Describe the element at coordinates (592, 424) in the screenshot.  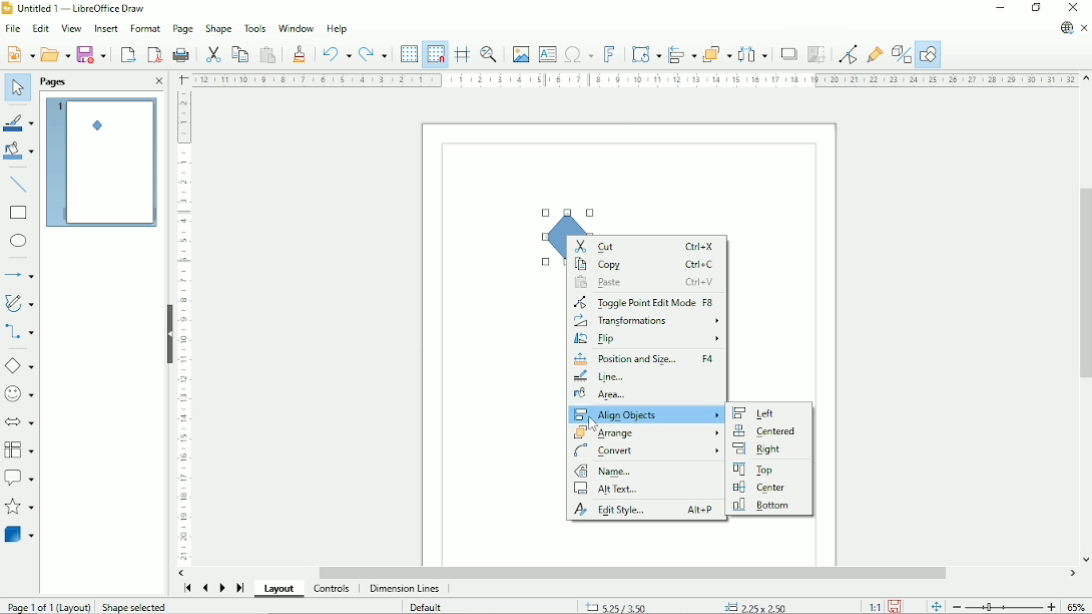
I see `Cursor` at that location.